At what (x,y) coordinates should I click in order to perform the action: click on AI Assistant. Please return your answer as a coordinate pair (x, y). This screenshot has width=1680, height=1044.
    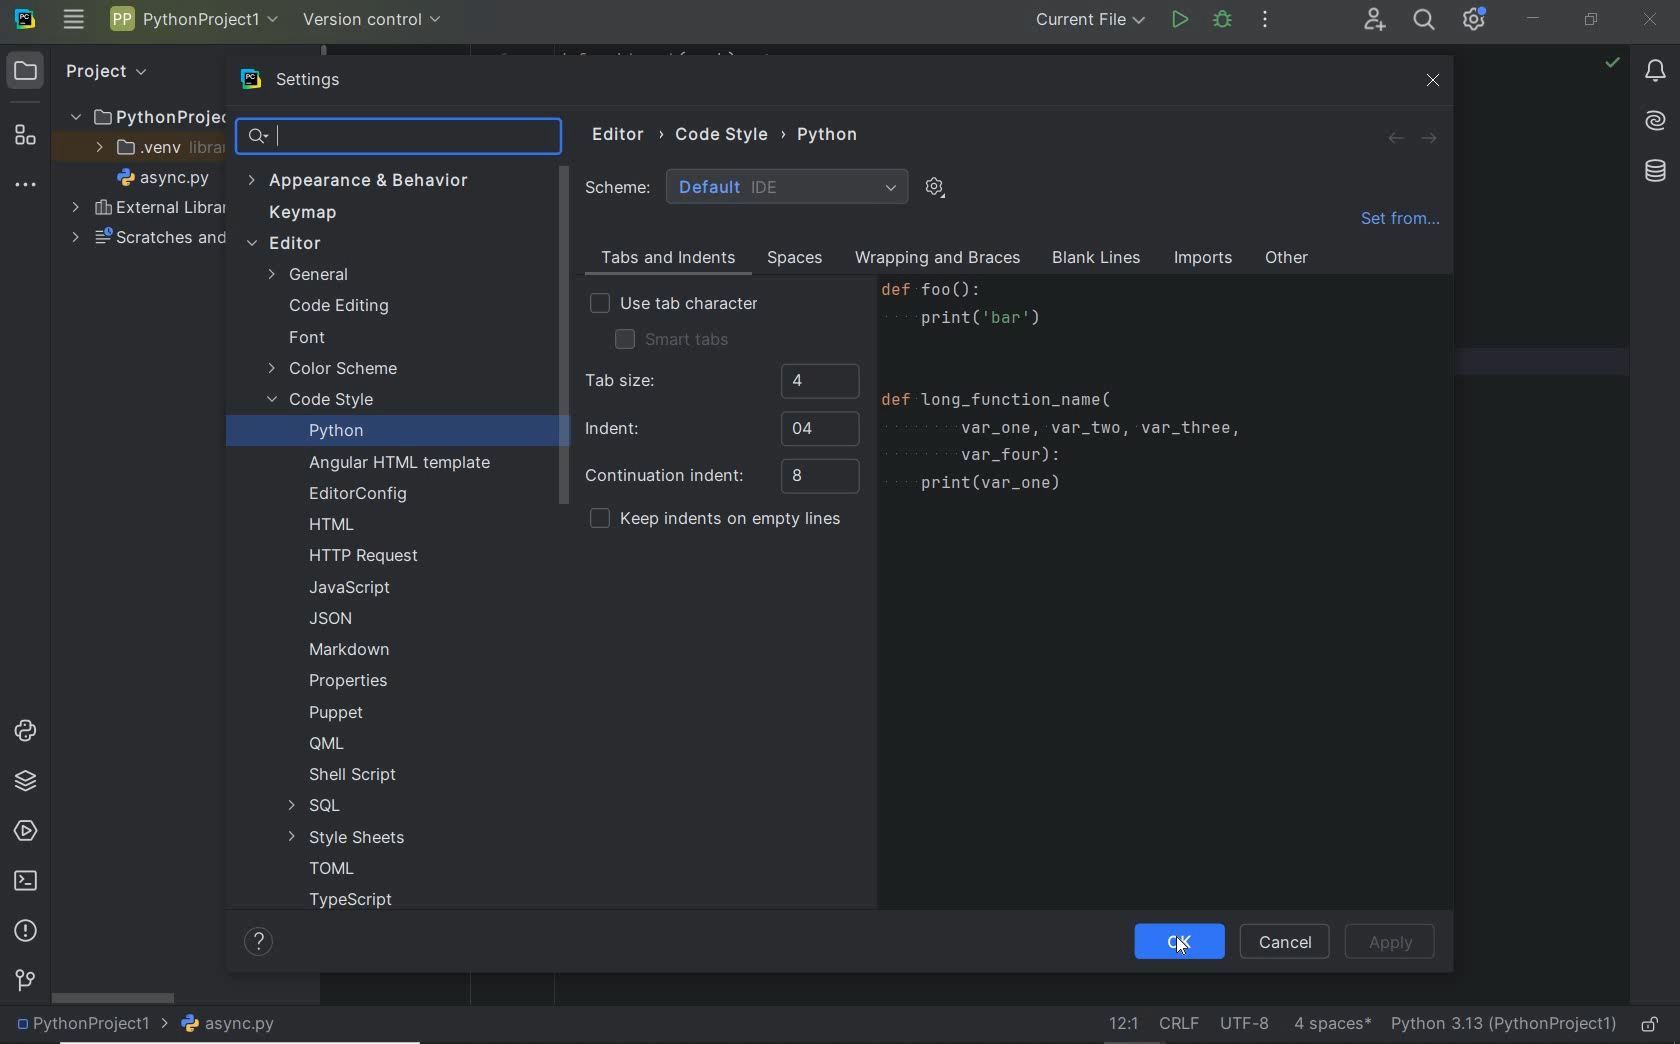
    Looking at the image, I should click on (1650, 121).